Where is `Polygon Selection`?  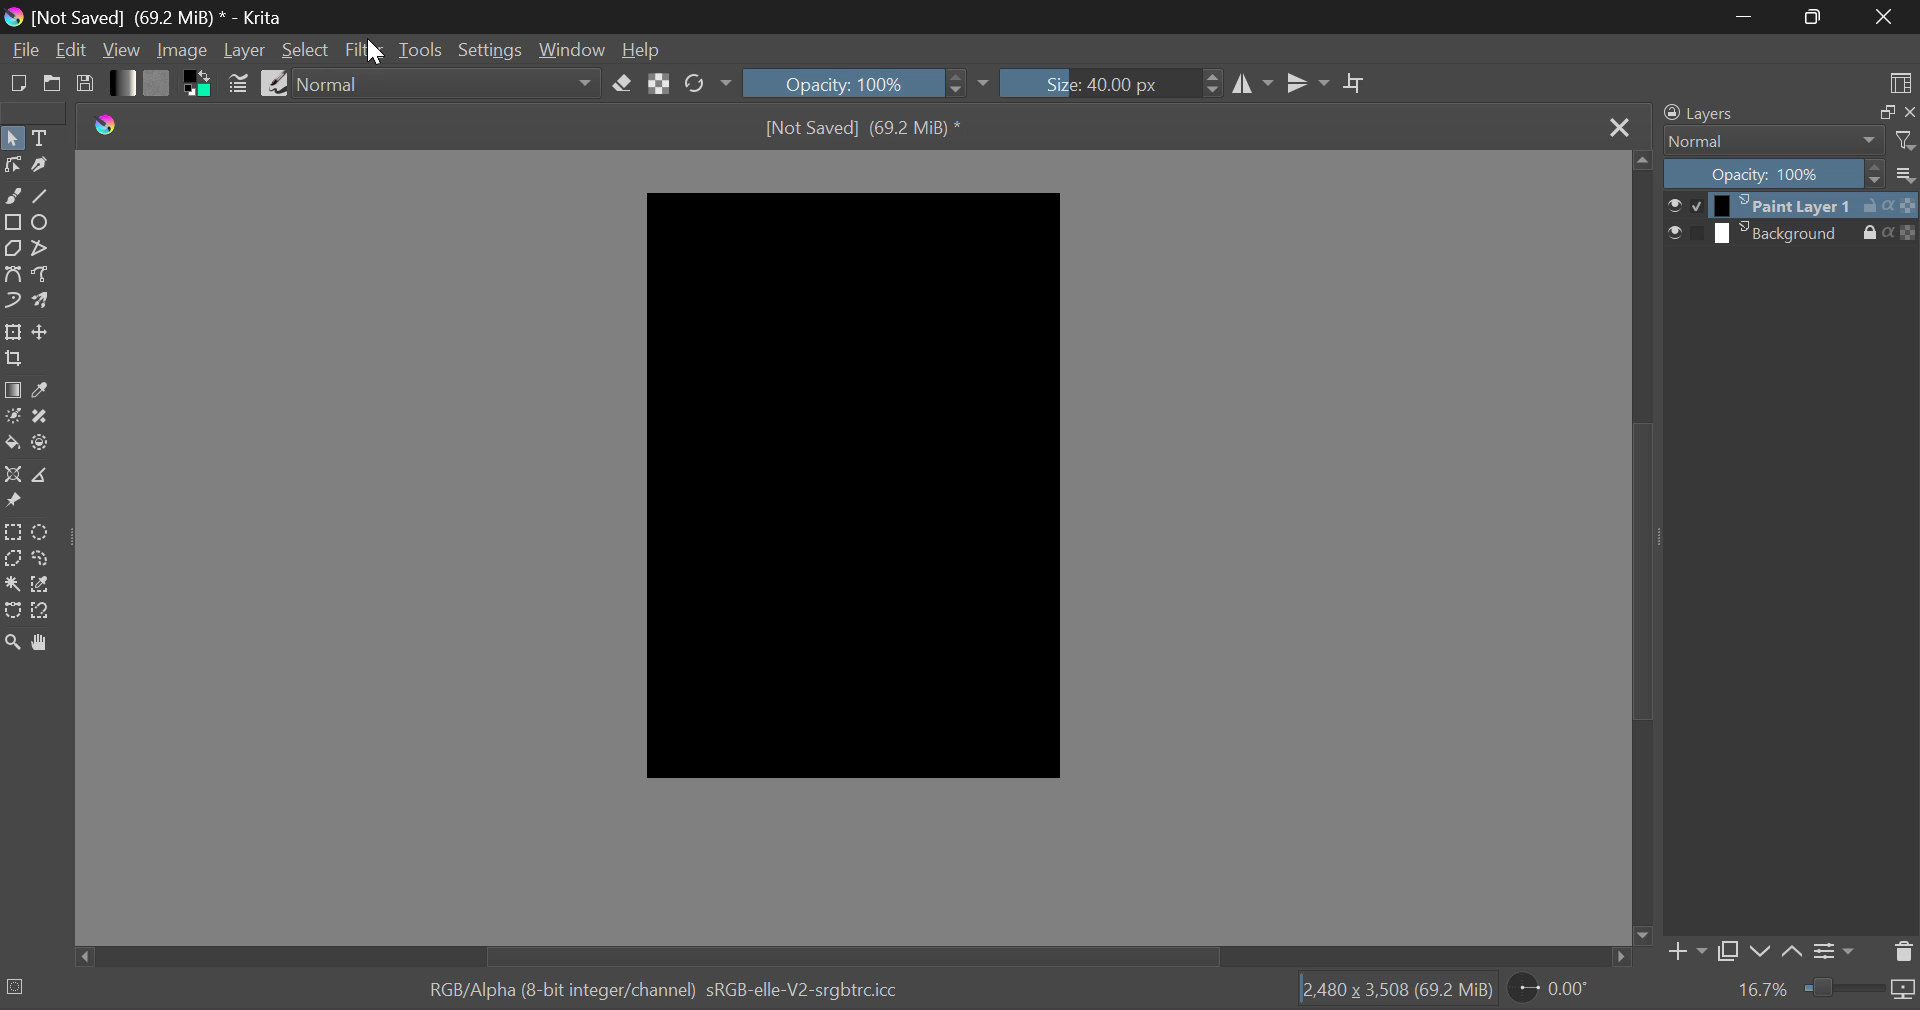
Polygon Selection is located at coordinates (12, 559).